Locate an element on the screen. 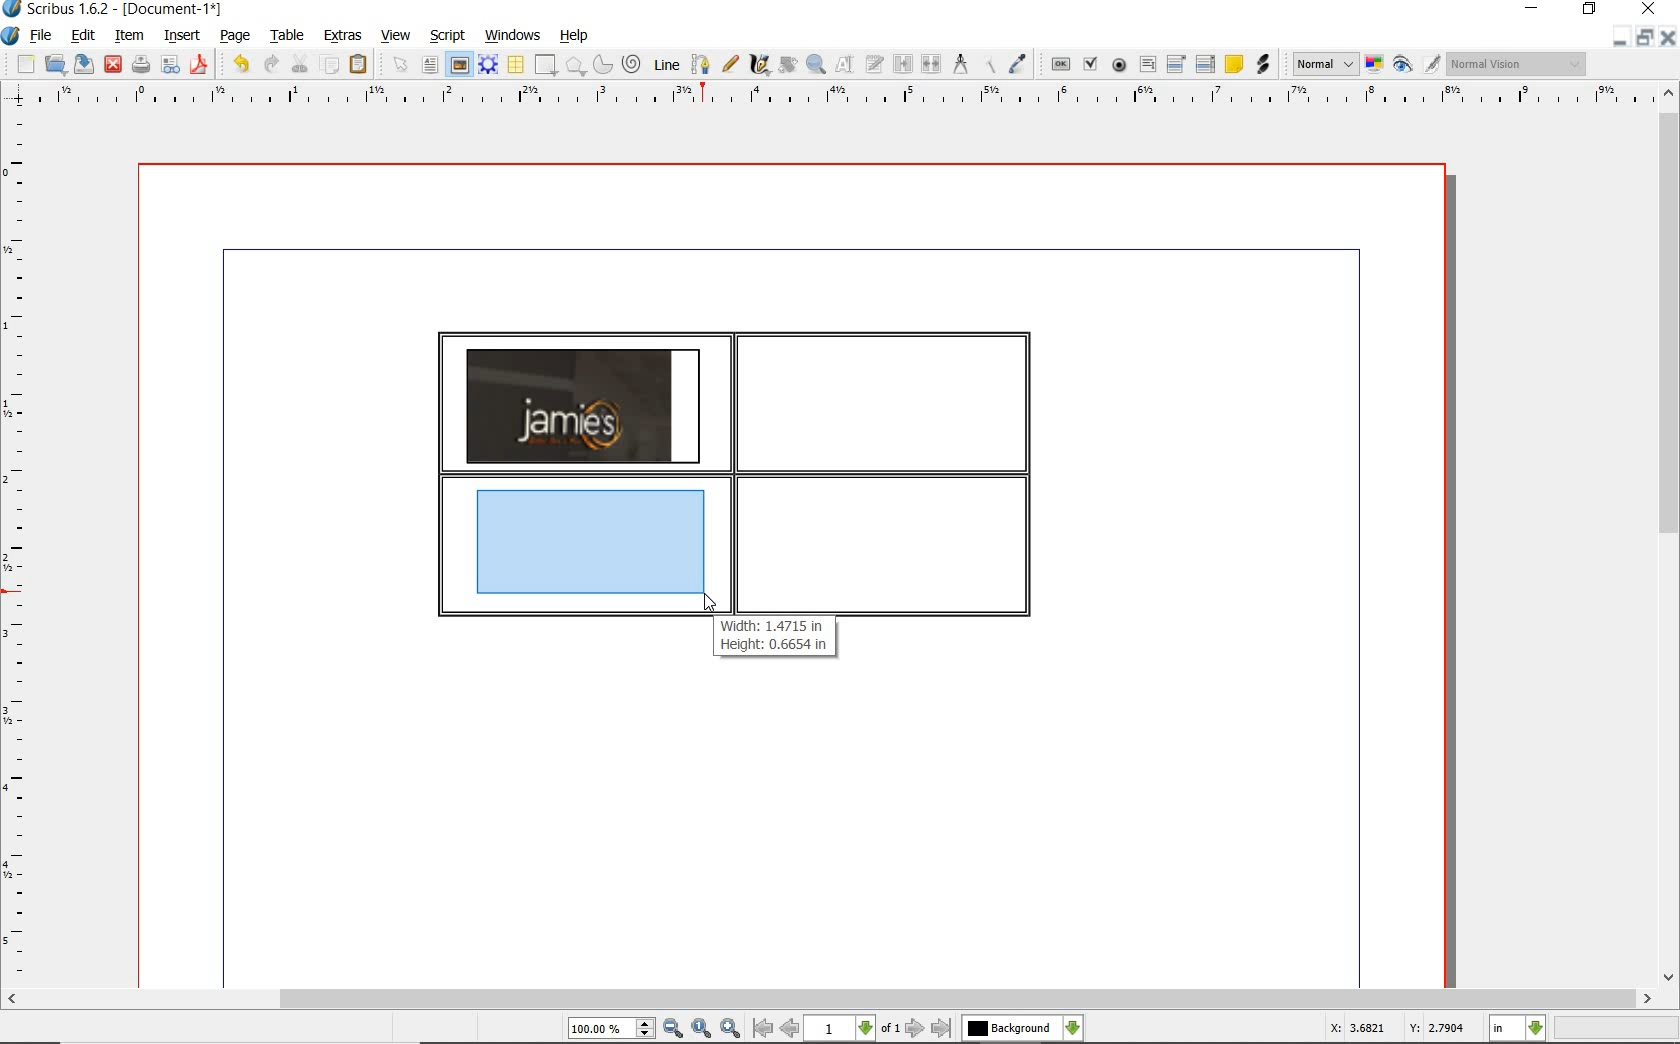 The width and height of the screenshot is (1680, 1044). eye dropper is located at coordinates (1018, 64).